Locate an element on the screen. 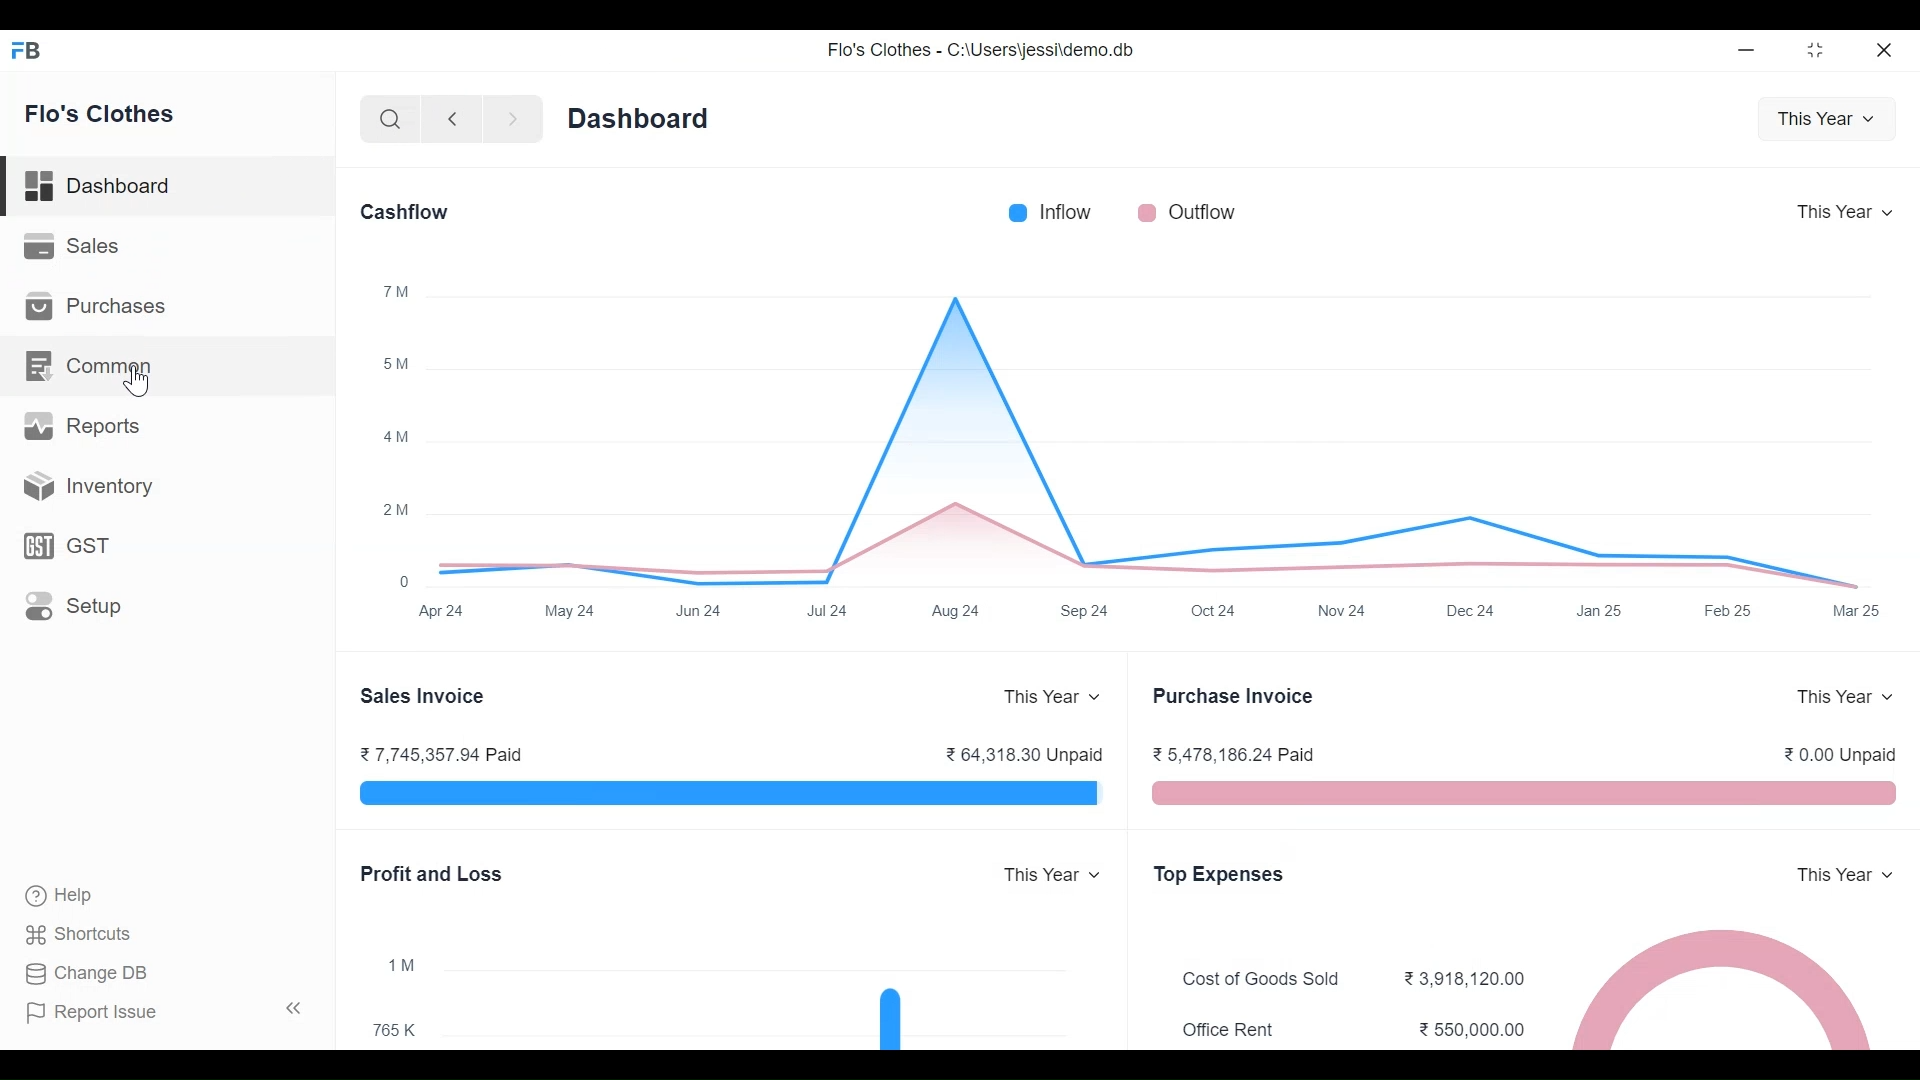 Image resolution: width=1920 pixels, height=1080 pixels. 4M is located at coordinates (397, 437).